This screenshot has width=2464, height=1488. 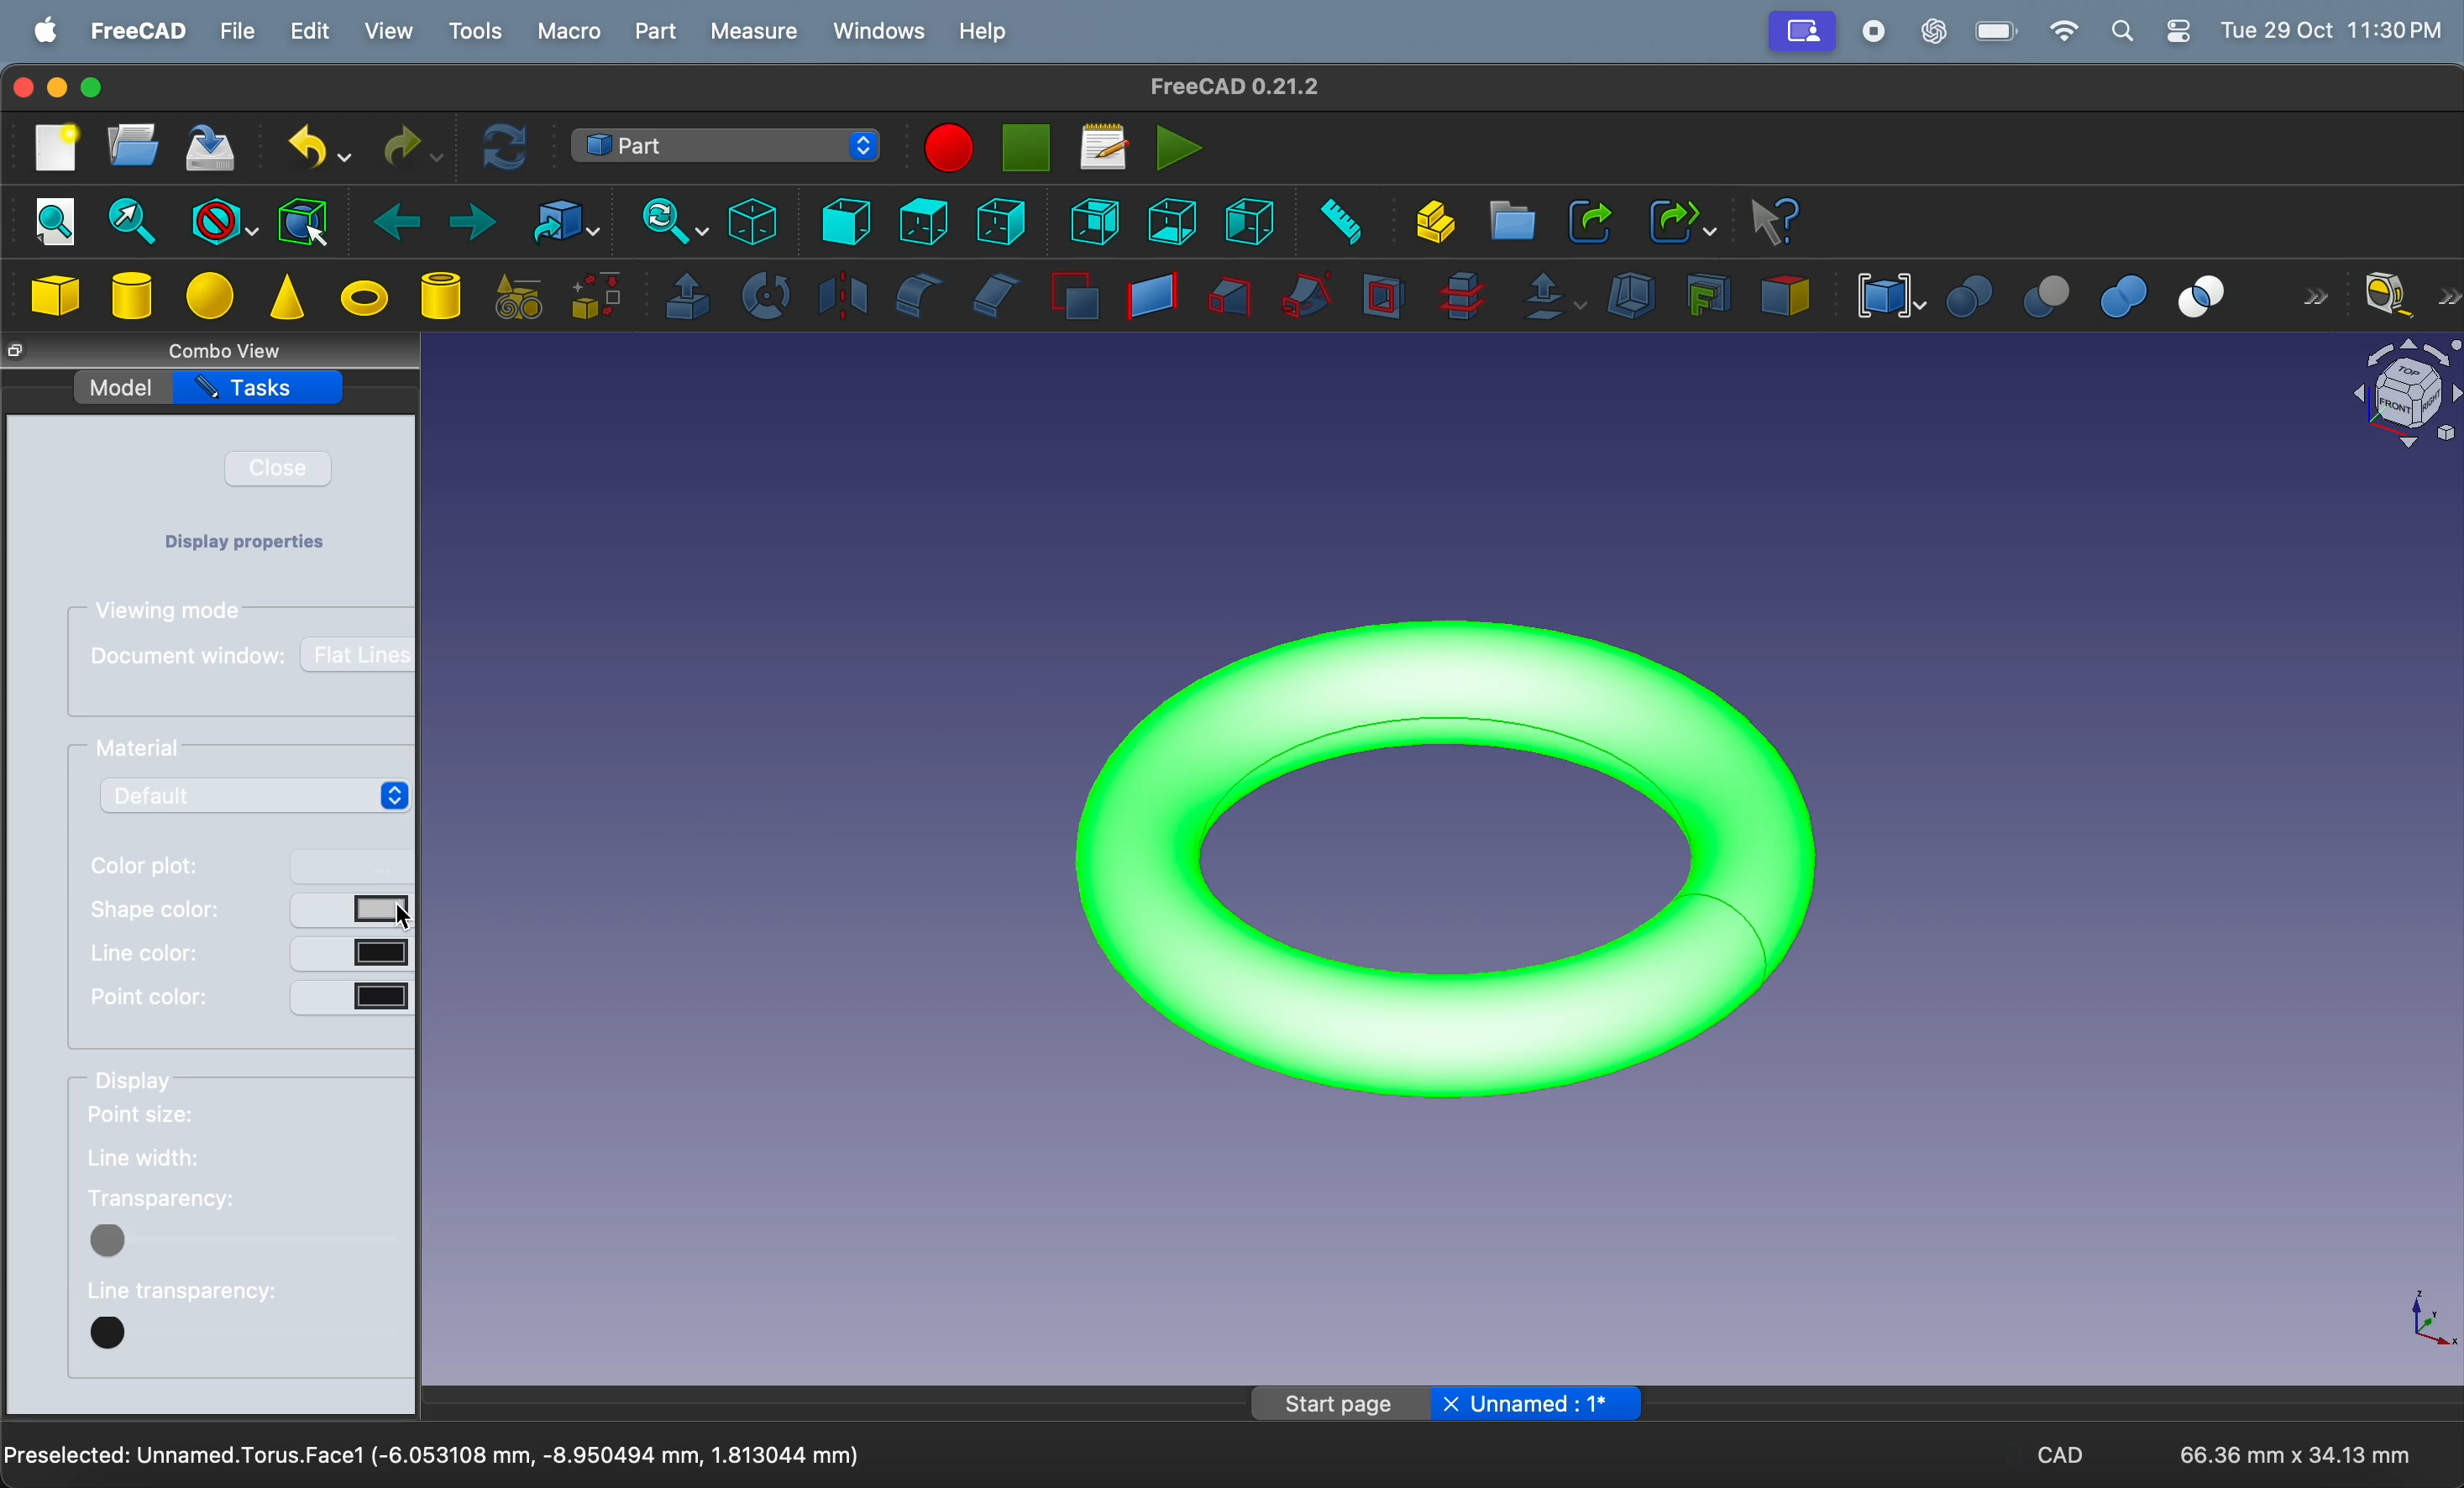 I want to click on backward, so click(x=386, y=219).